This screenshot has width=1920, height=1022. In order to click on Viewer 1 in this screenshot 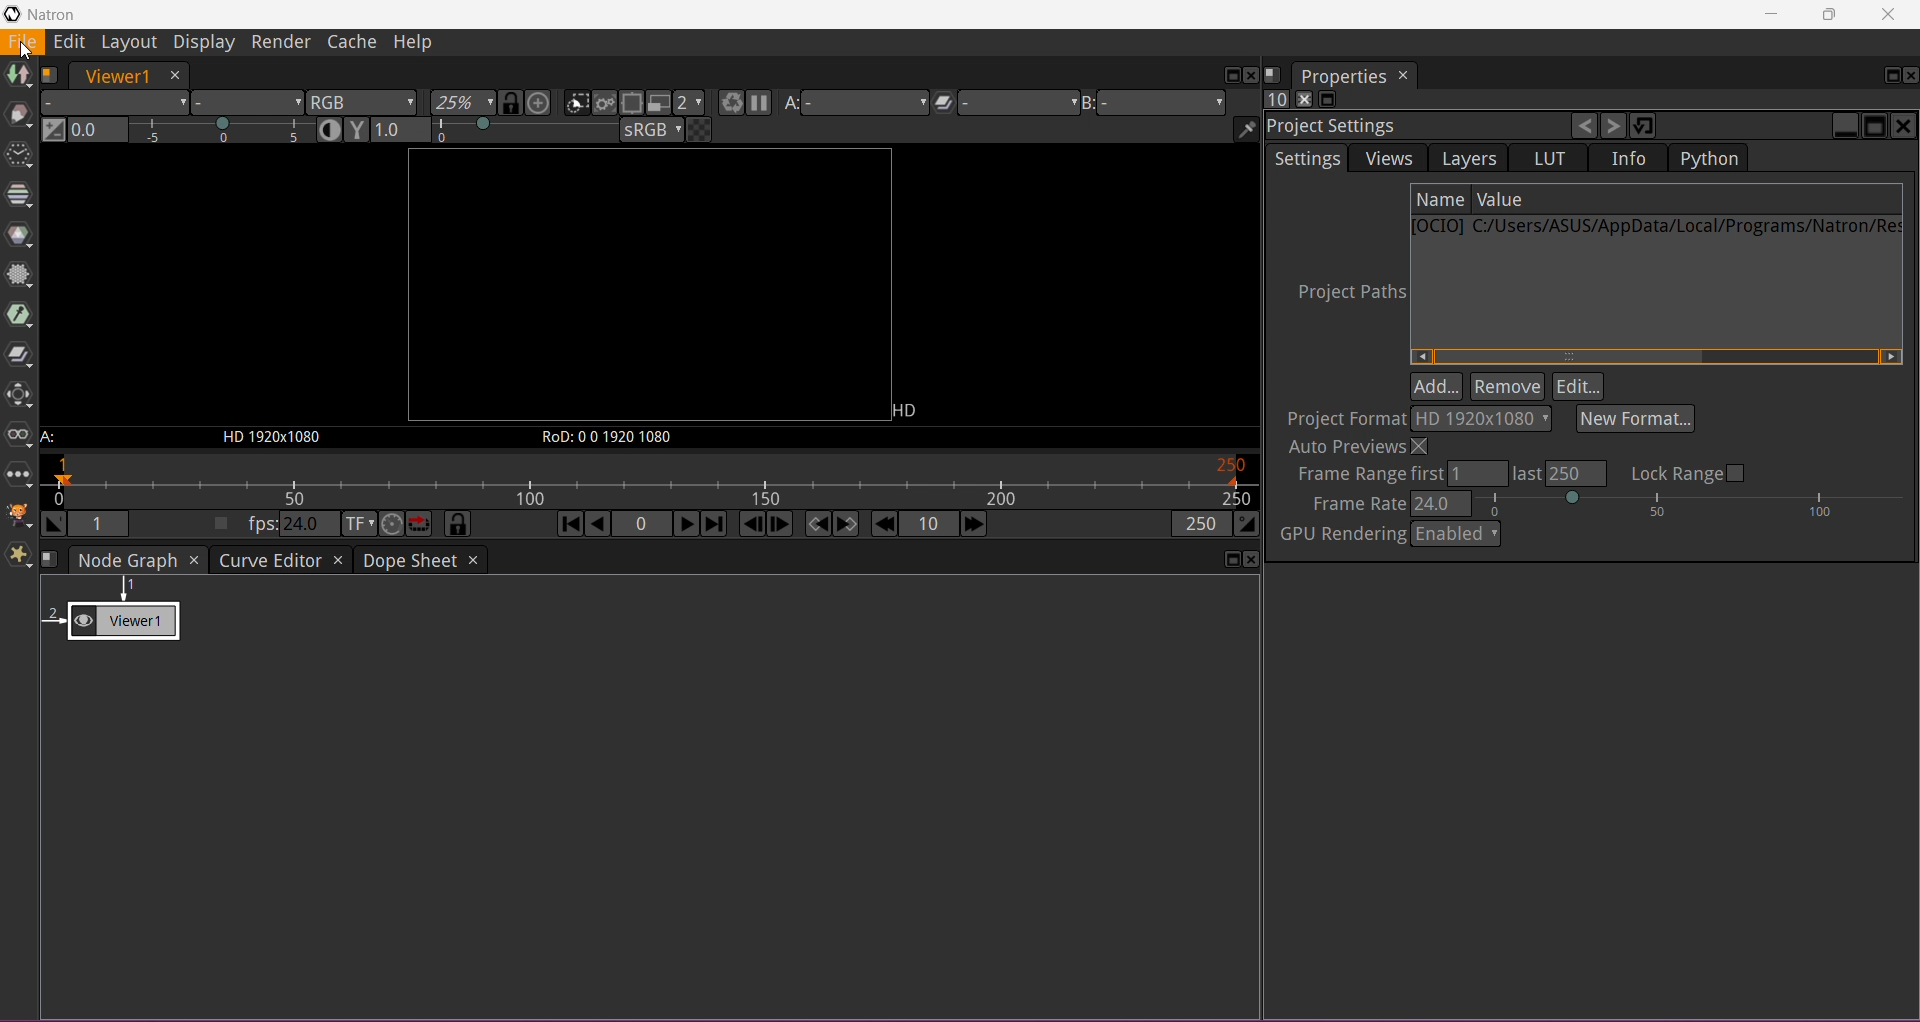, I will do `click(121, 616)`.